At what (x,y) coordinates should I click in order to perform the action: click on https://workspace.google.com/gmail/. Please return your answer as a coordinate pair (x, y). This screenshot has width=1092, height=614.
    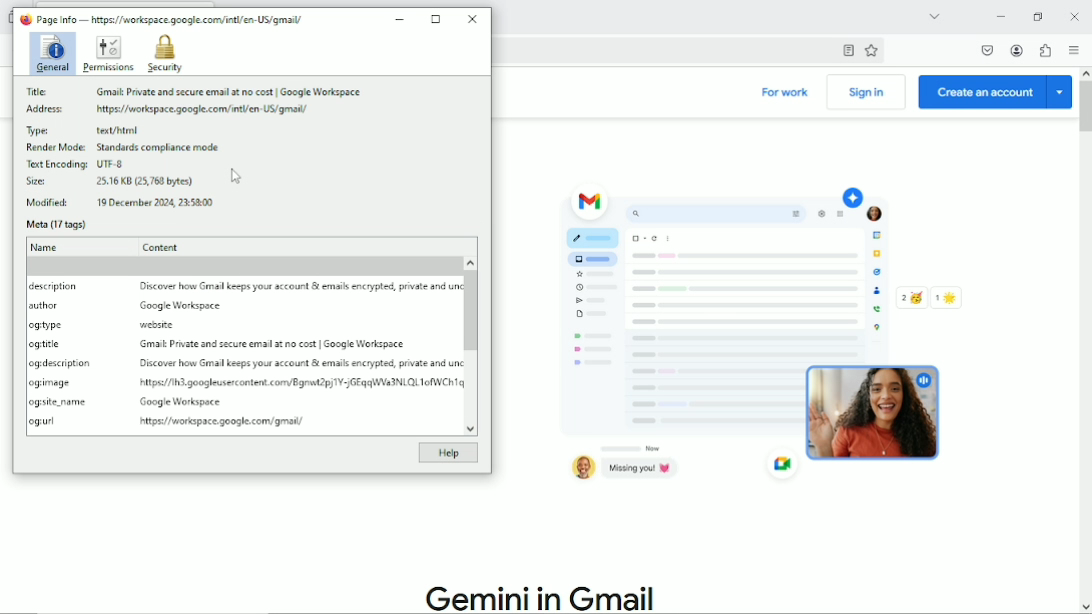
    Looking at the image, I should click on (222, 423).